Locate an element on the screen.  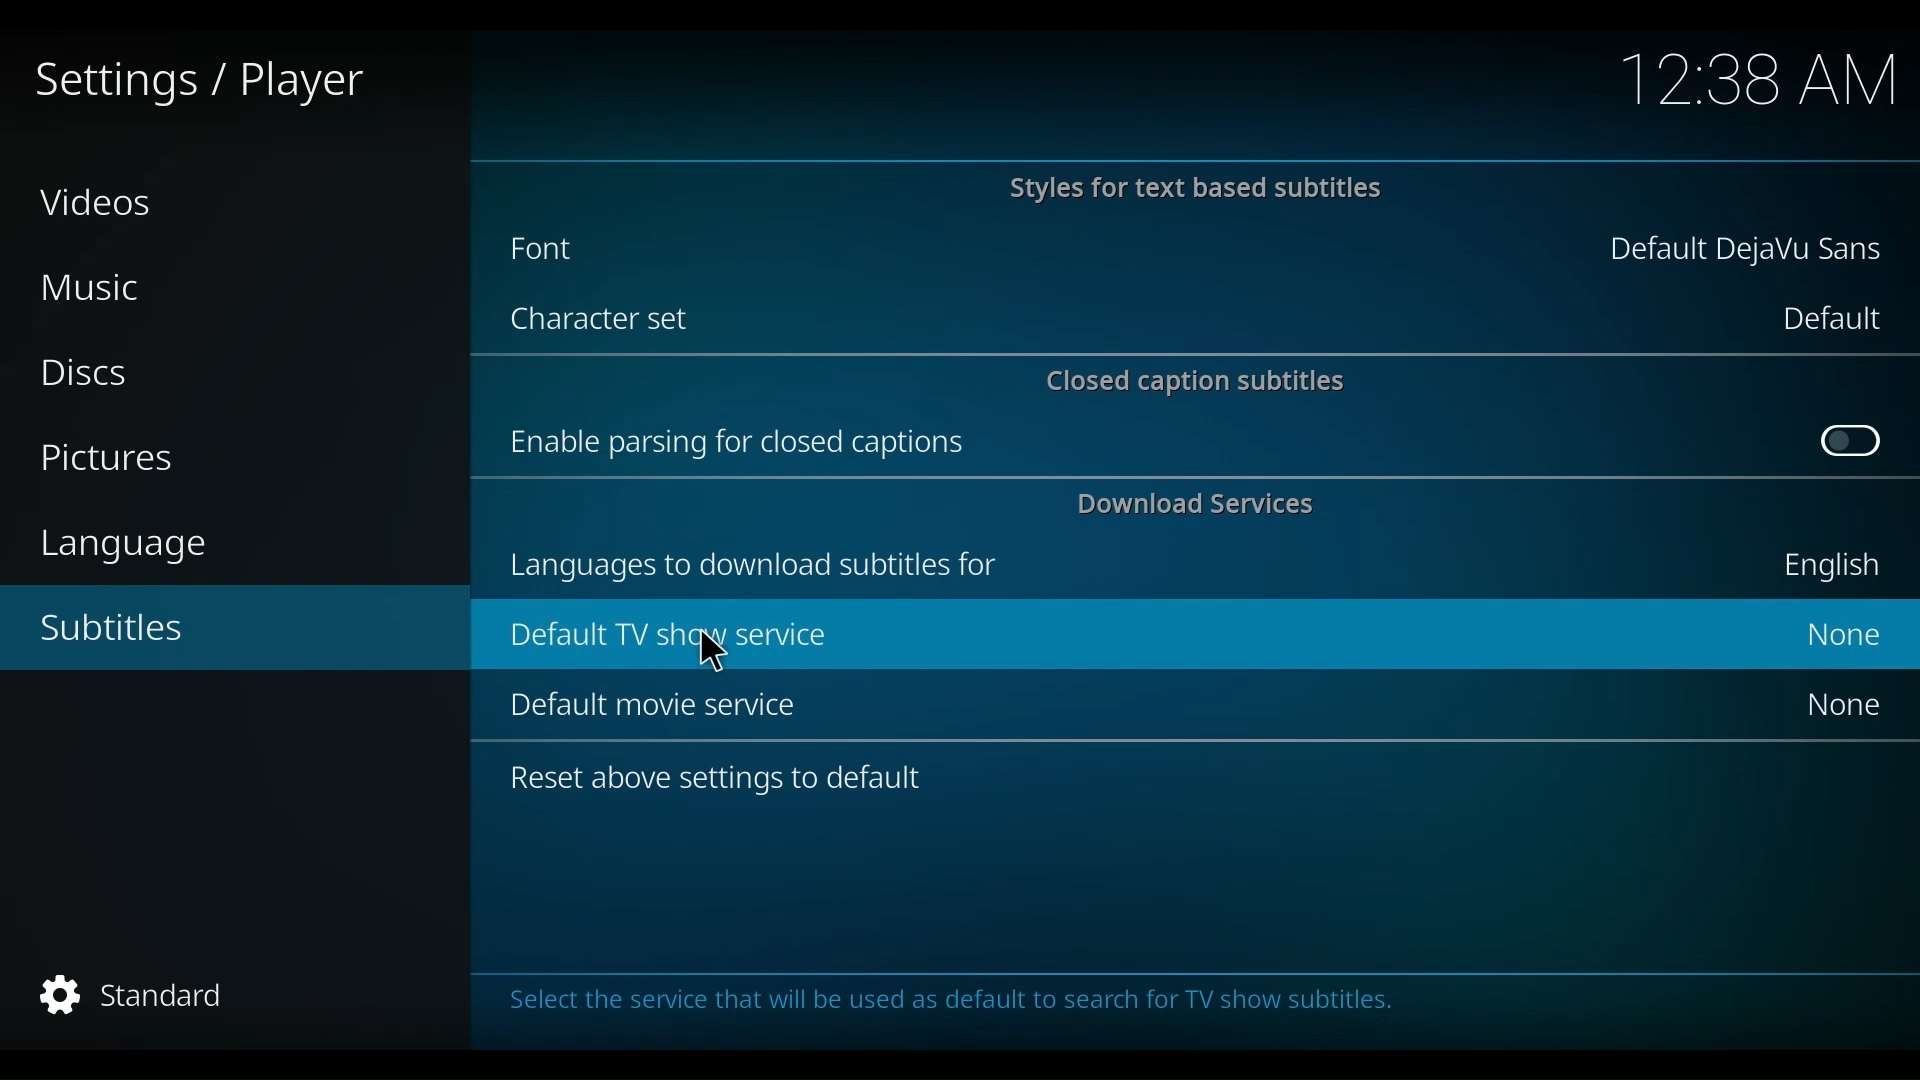
language is located at coordinates (135, 545).